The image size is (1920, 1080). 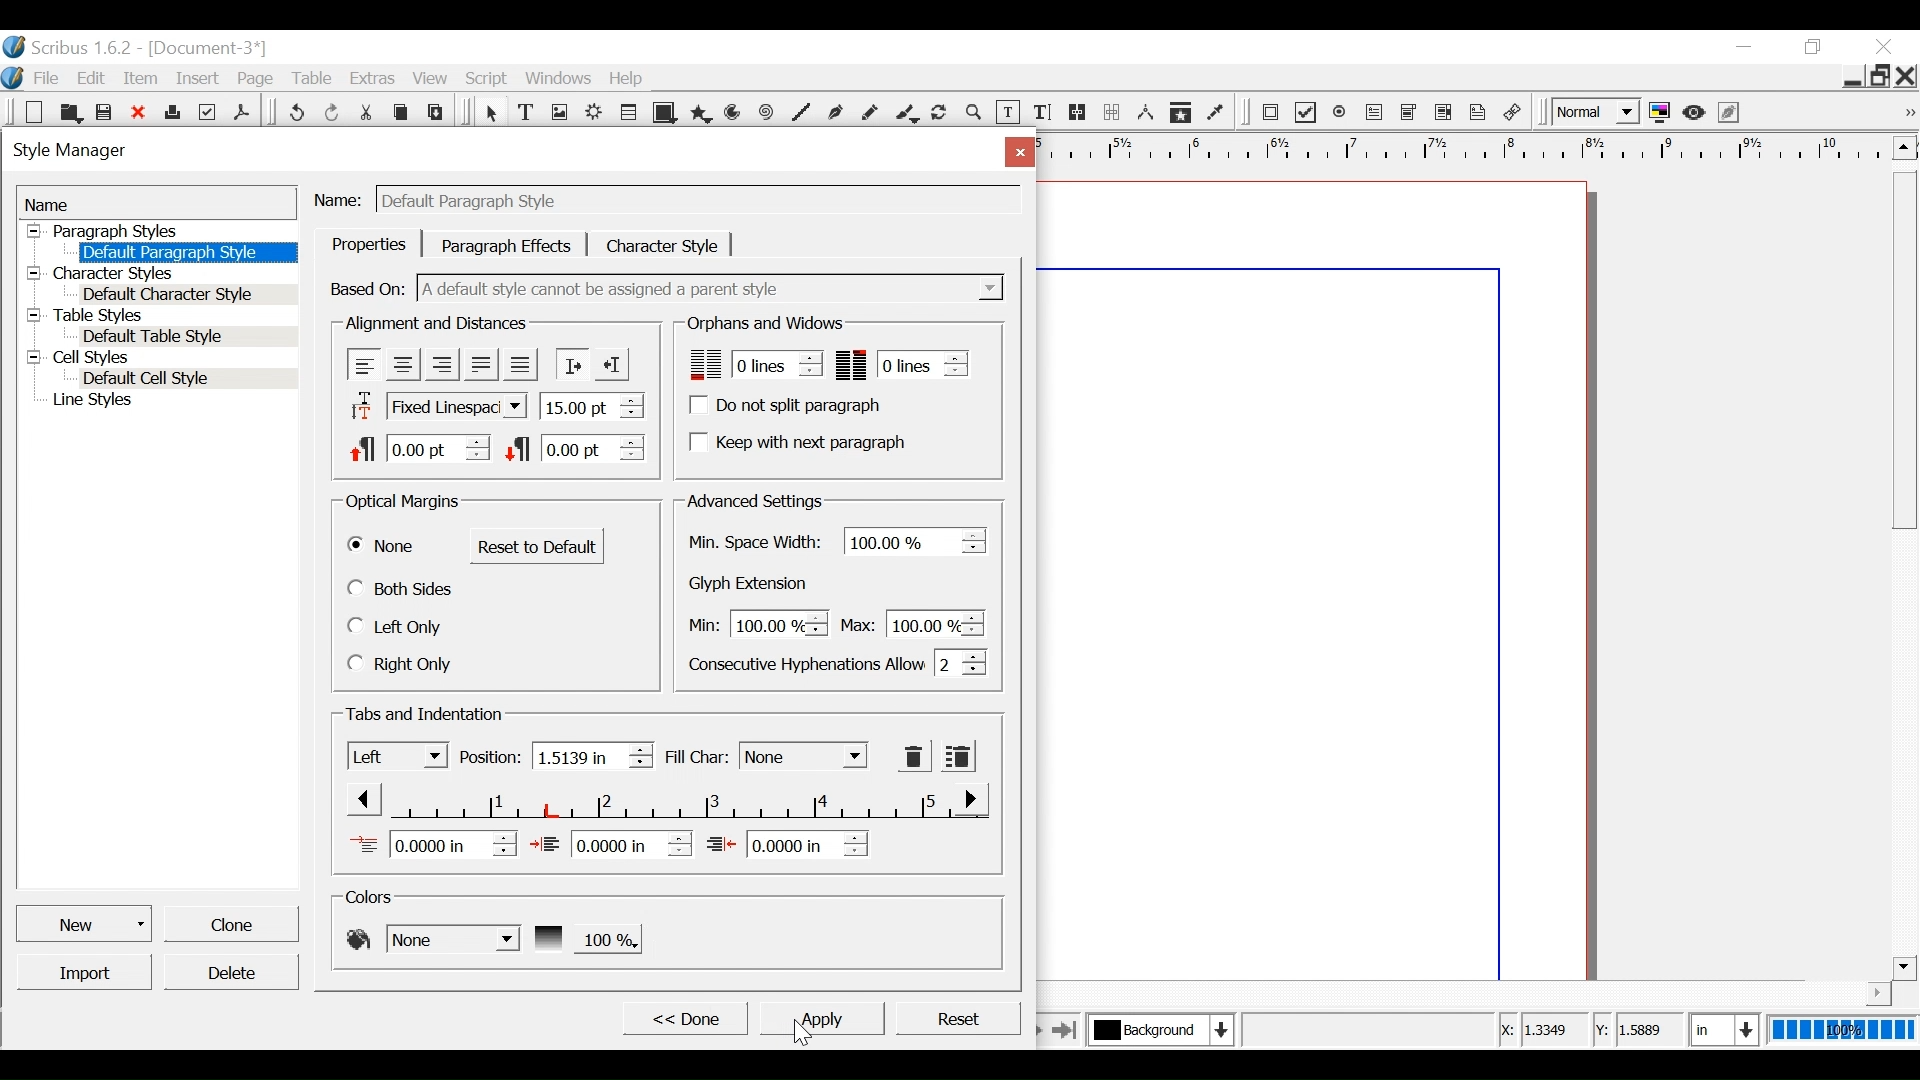 I want to click on Insert, so click(x=201, y=77).